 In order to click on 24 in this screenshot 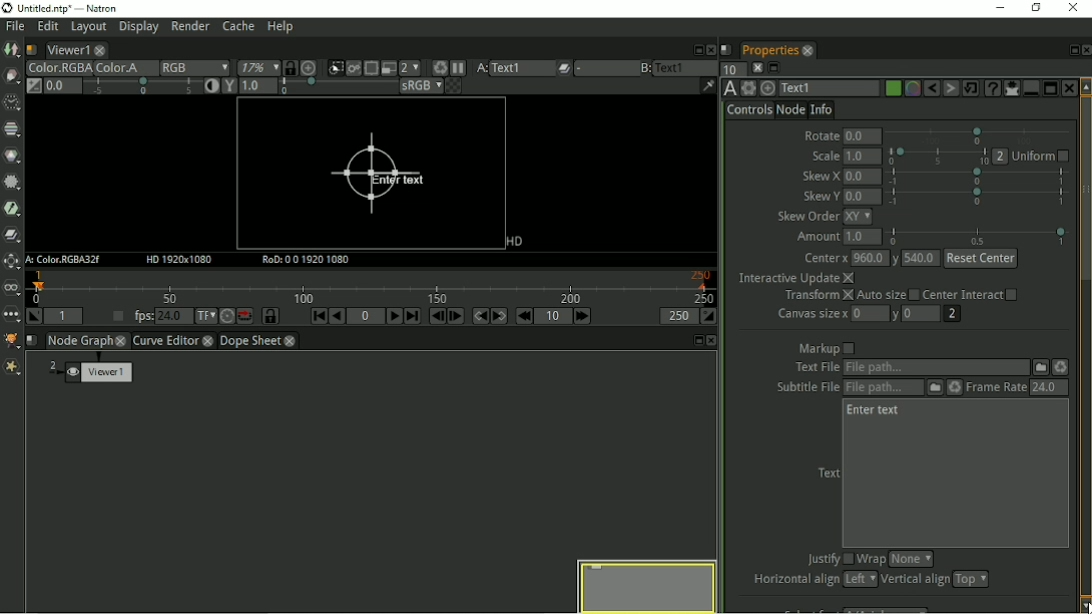, I will do `click(1045, 387)`.